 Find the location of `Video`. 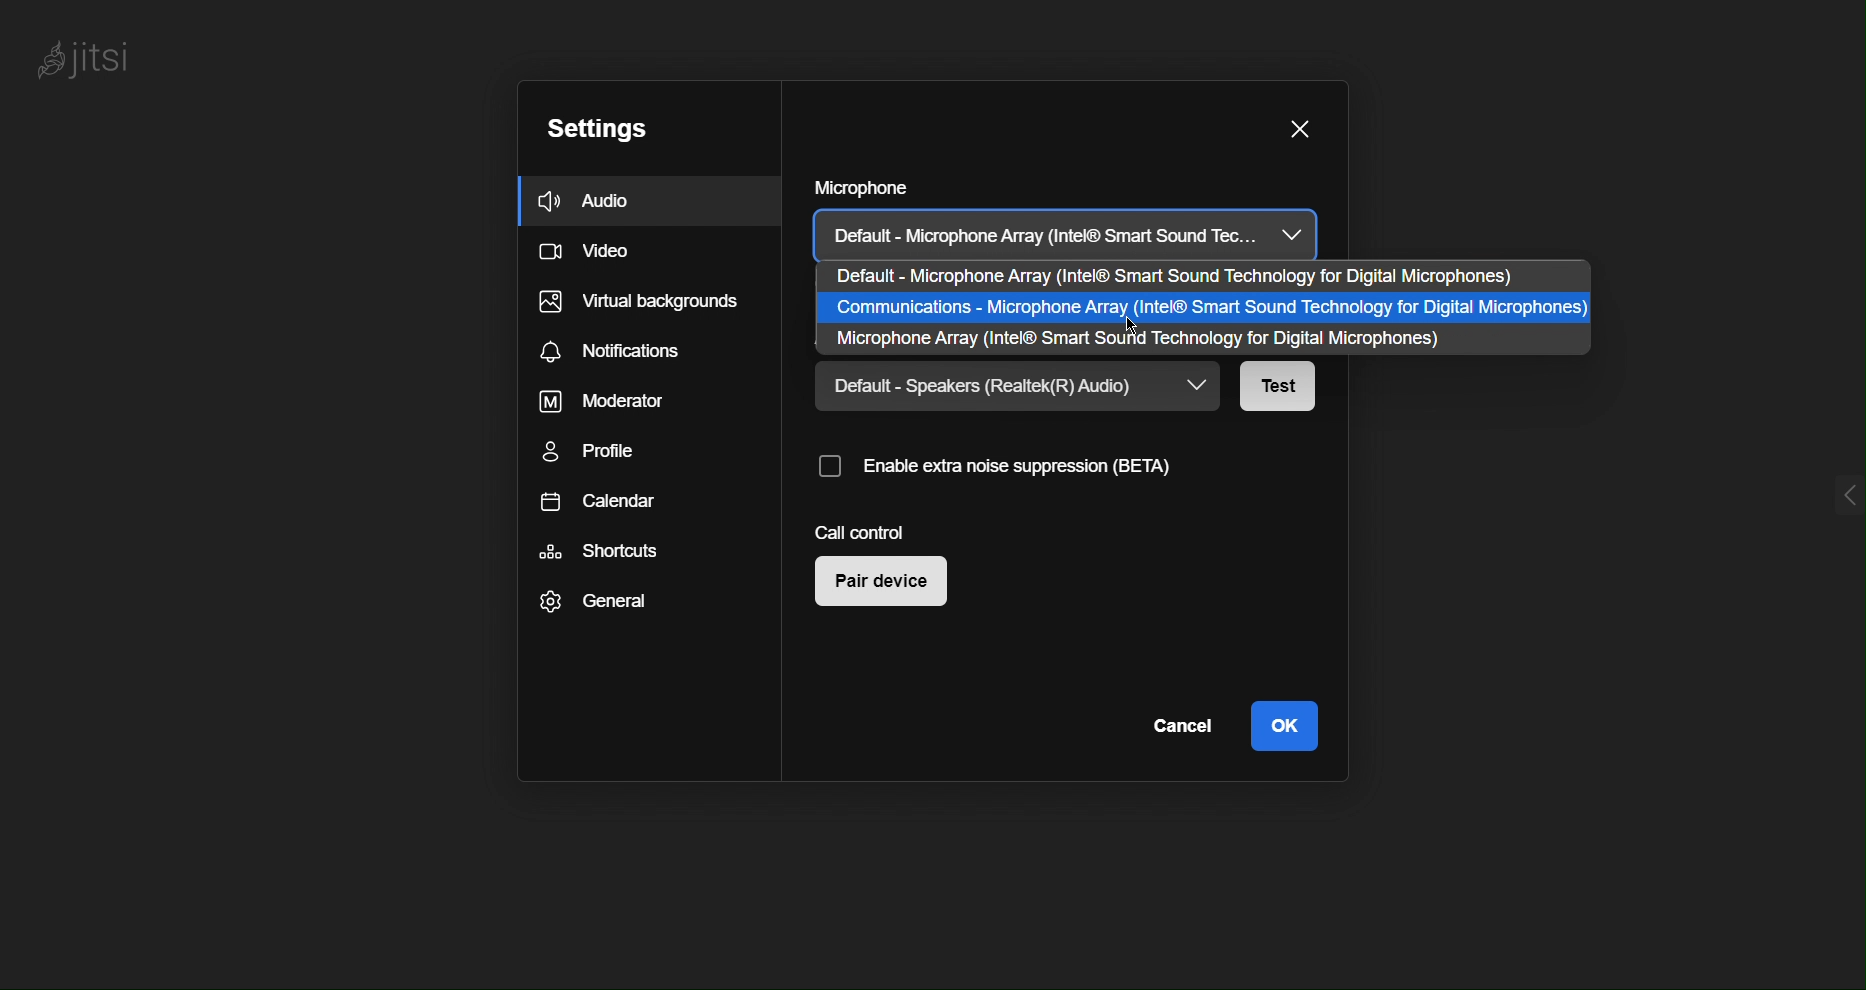

Video is located at coordinates (589, 254).